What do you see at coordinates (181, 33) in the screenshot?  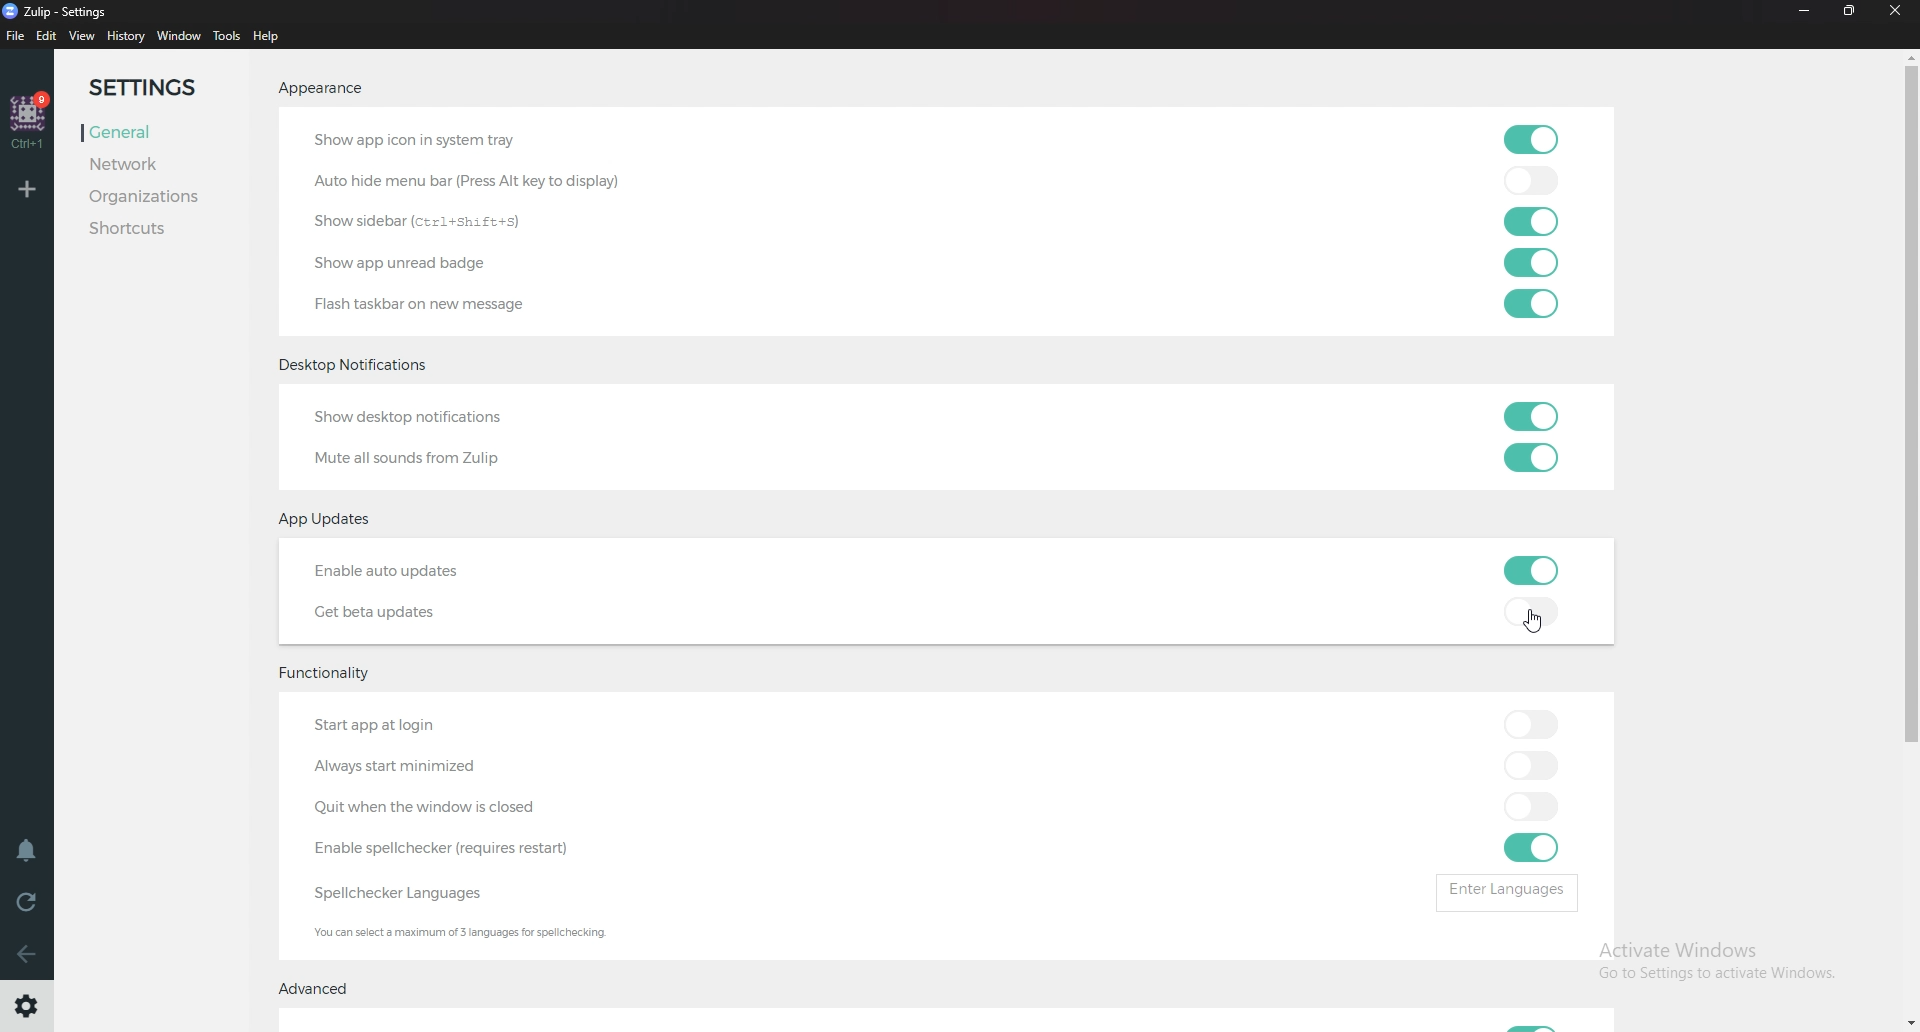 I see `Window` at bounding box center [181, 33].